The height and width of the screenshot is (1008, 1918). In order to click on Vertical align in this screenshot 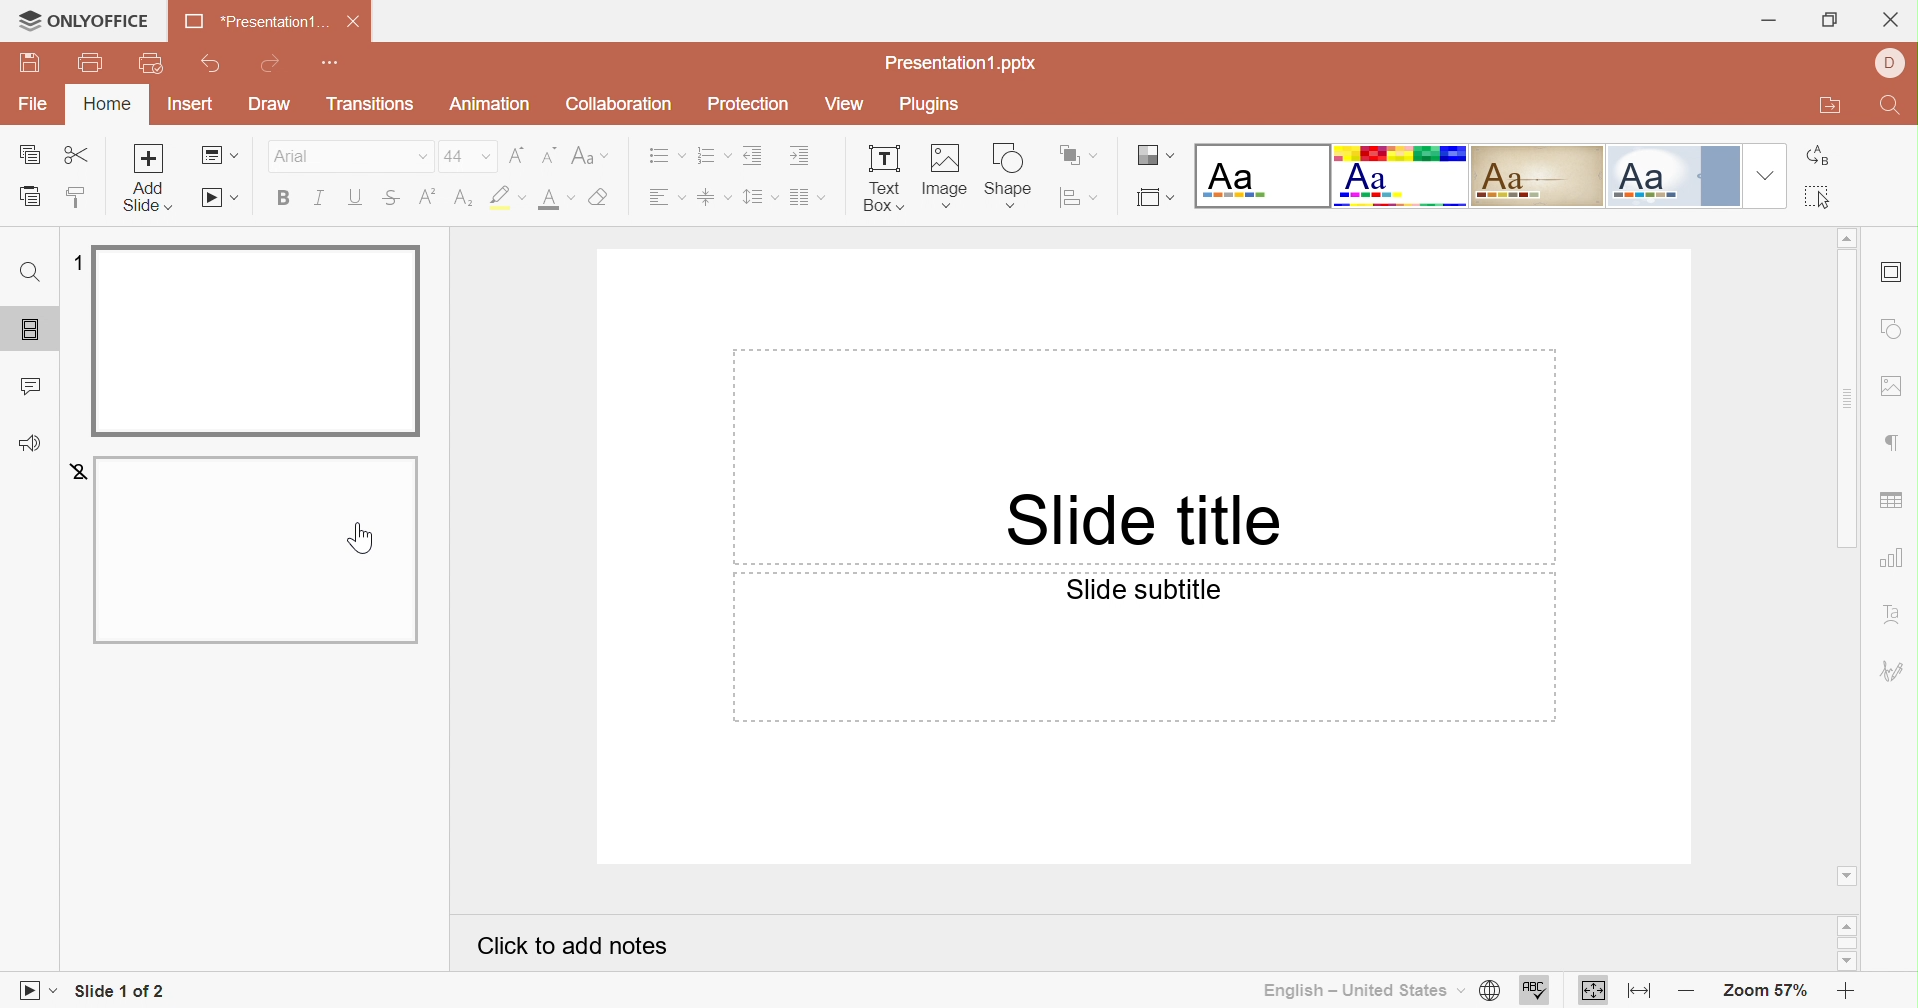, I will do `click(716, 196)`.